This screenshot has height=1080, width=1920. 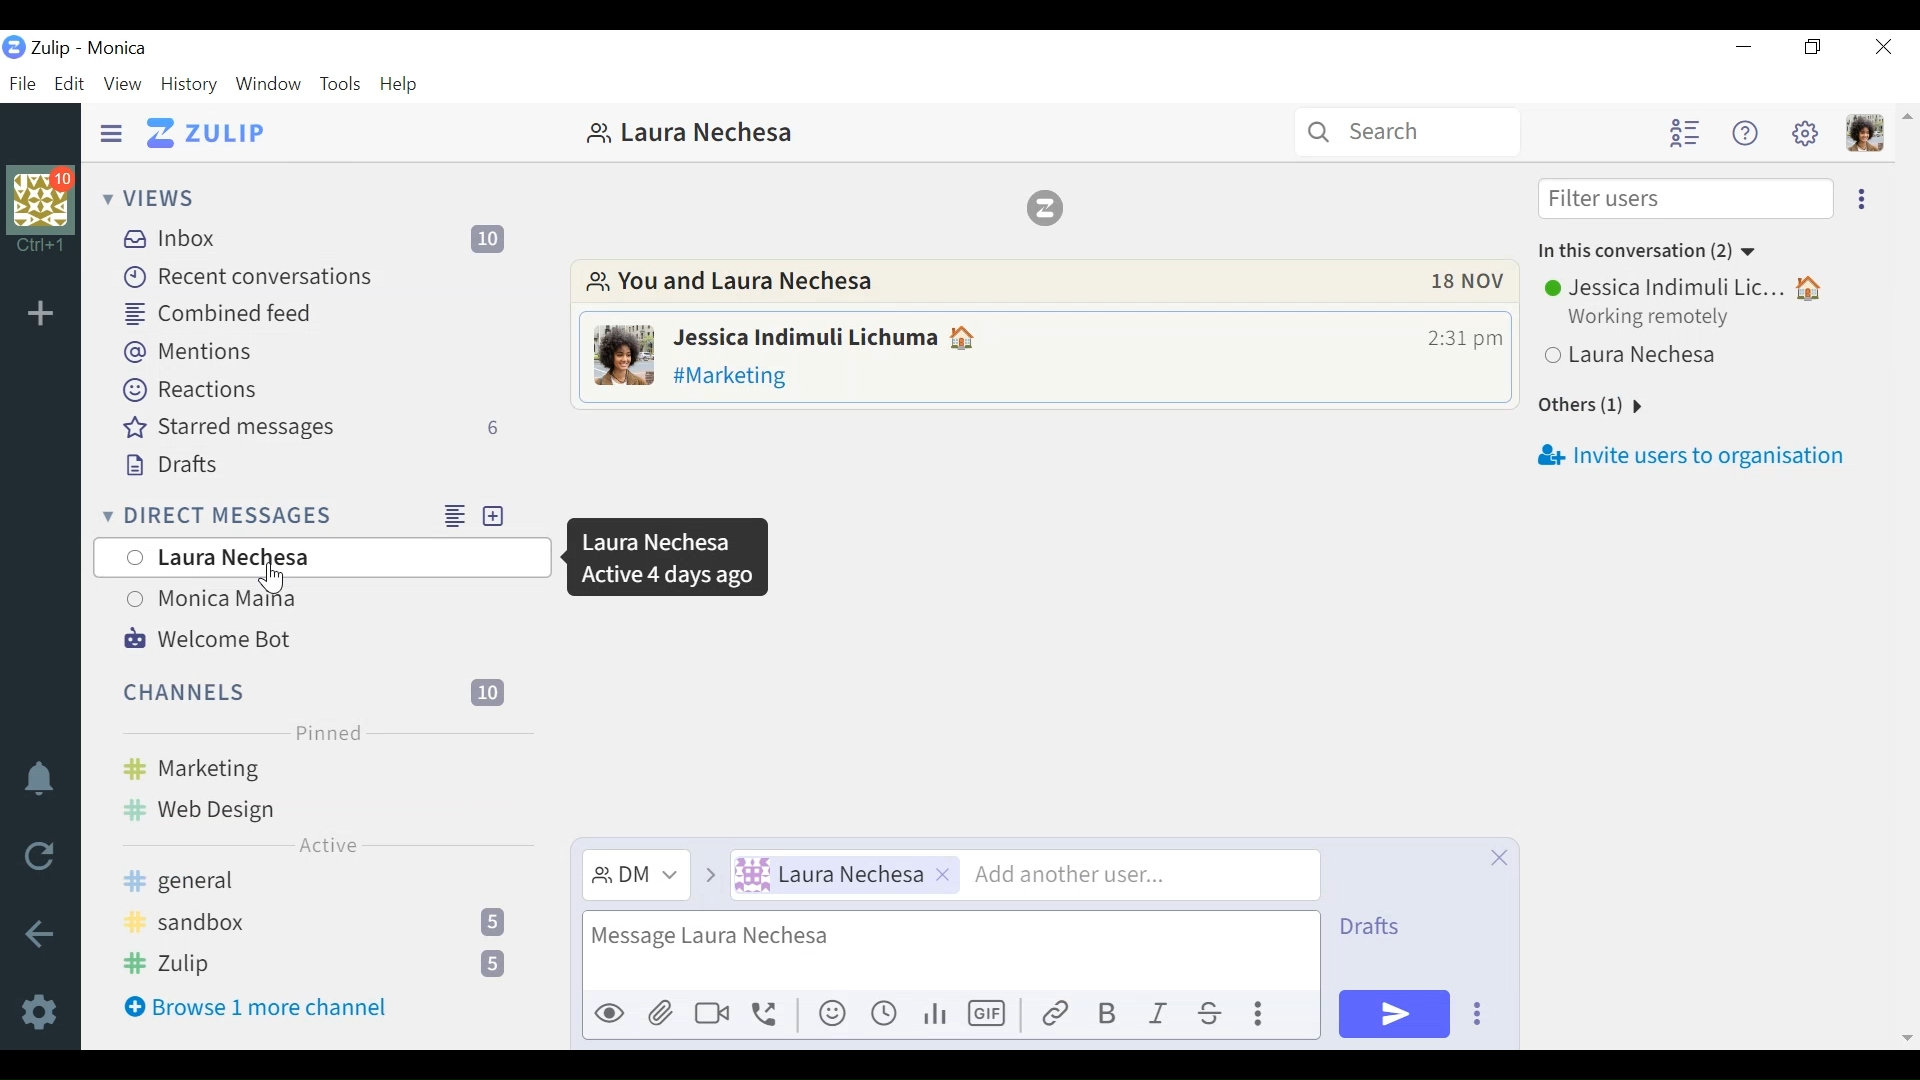 What do you see at coordinates (1390, 1013) in the screenshot?
I see `Send` at bounding box center [1390, 1013].